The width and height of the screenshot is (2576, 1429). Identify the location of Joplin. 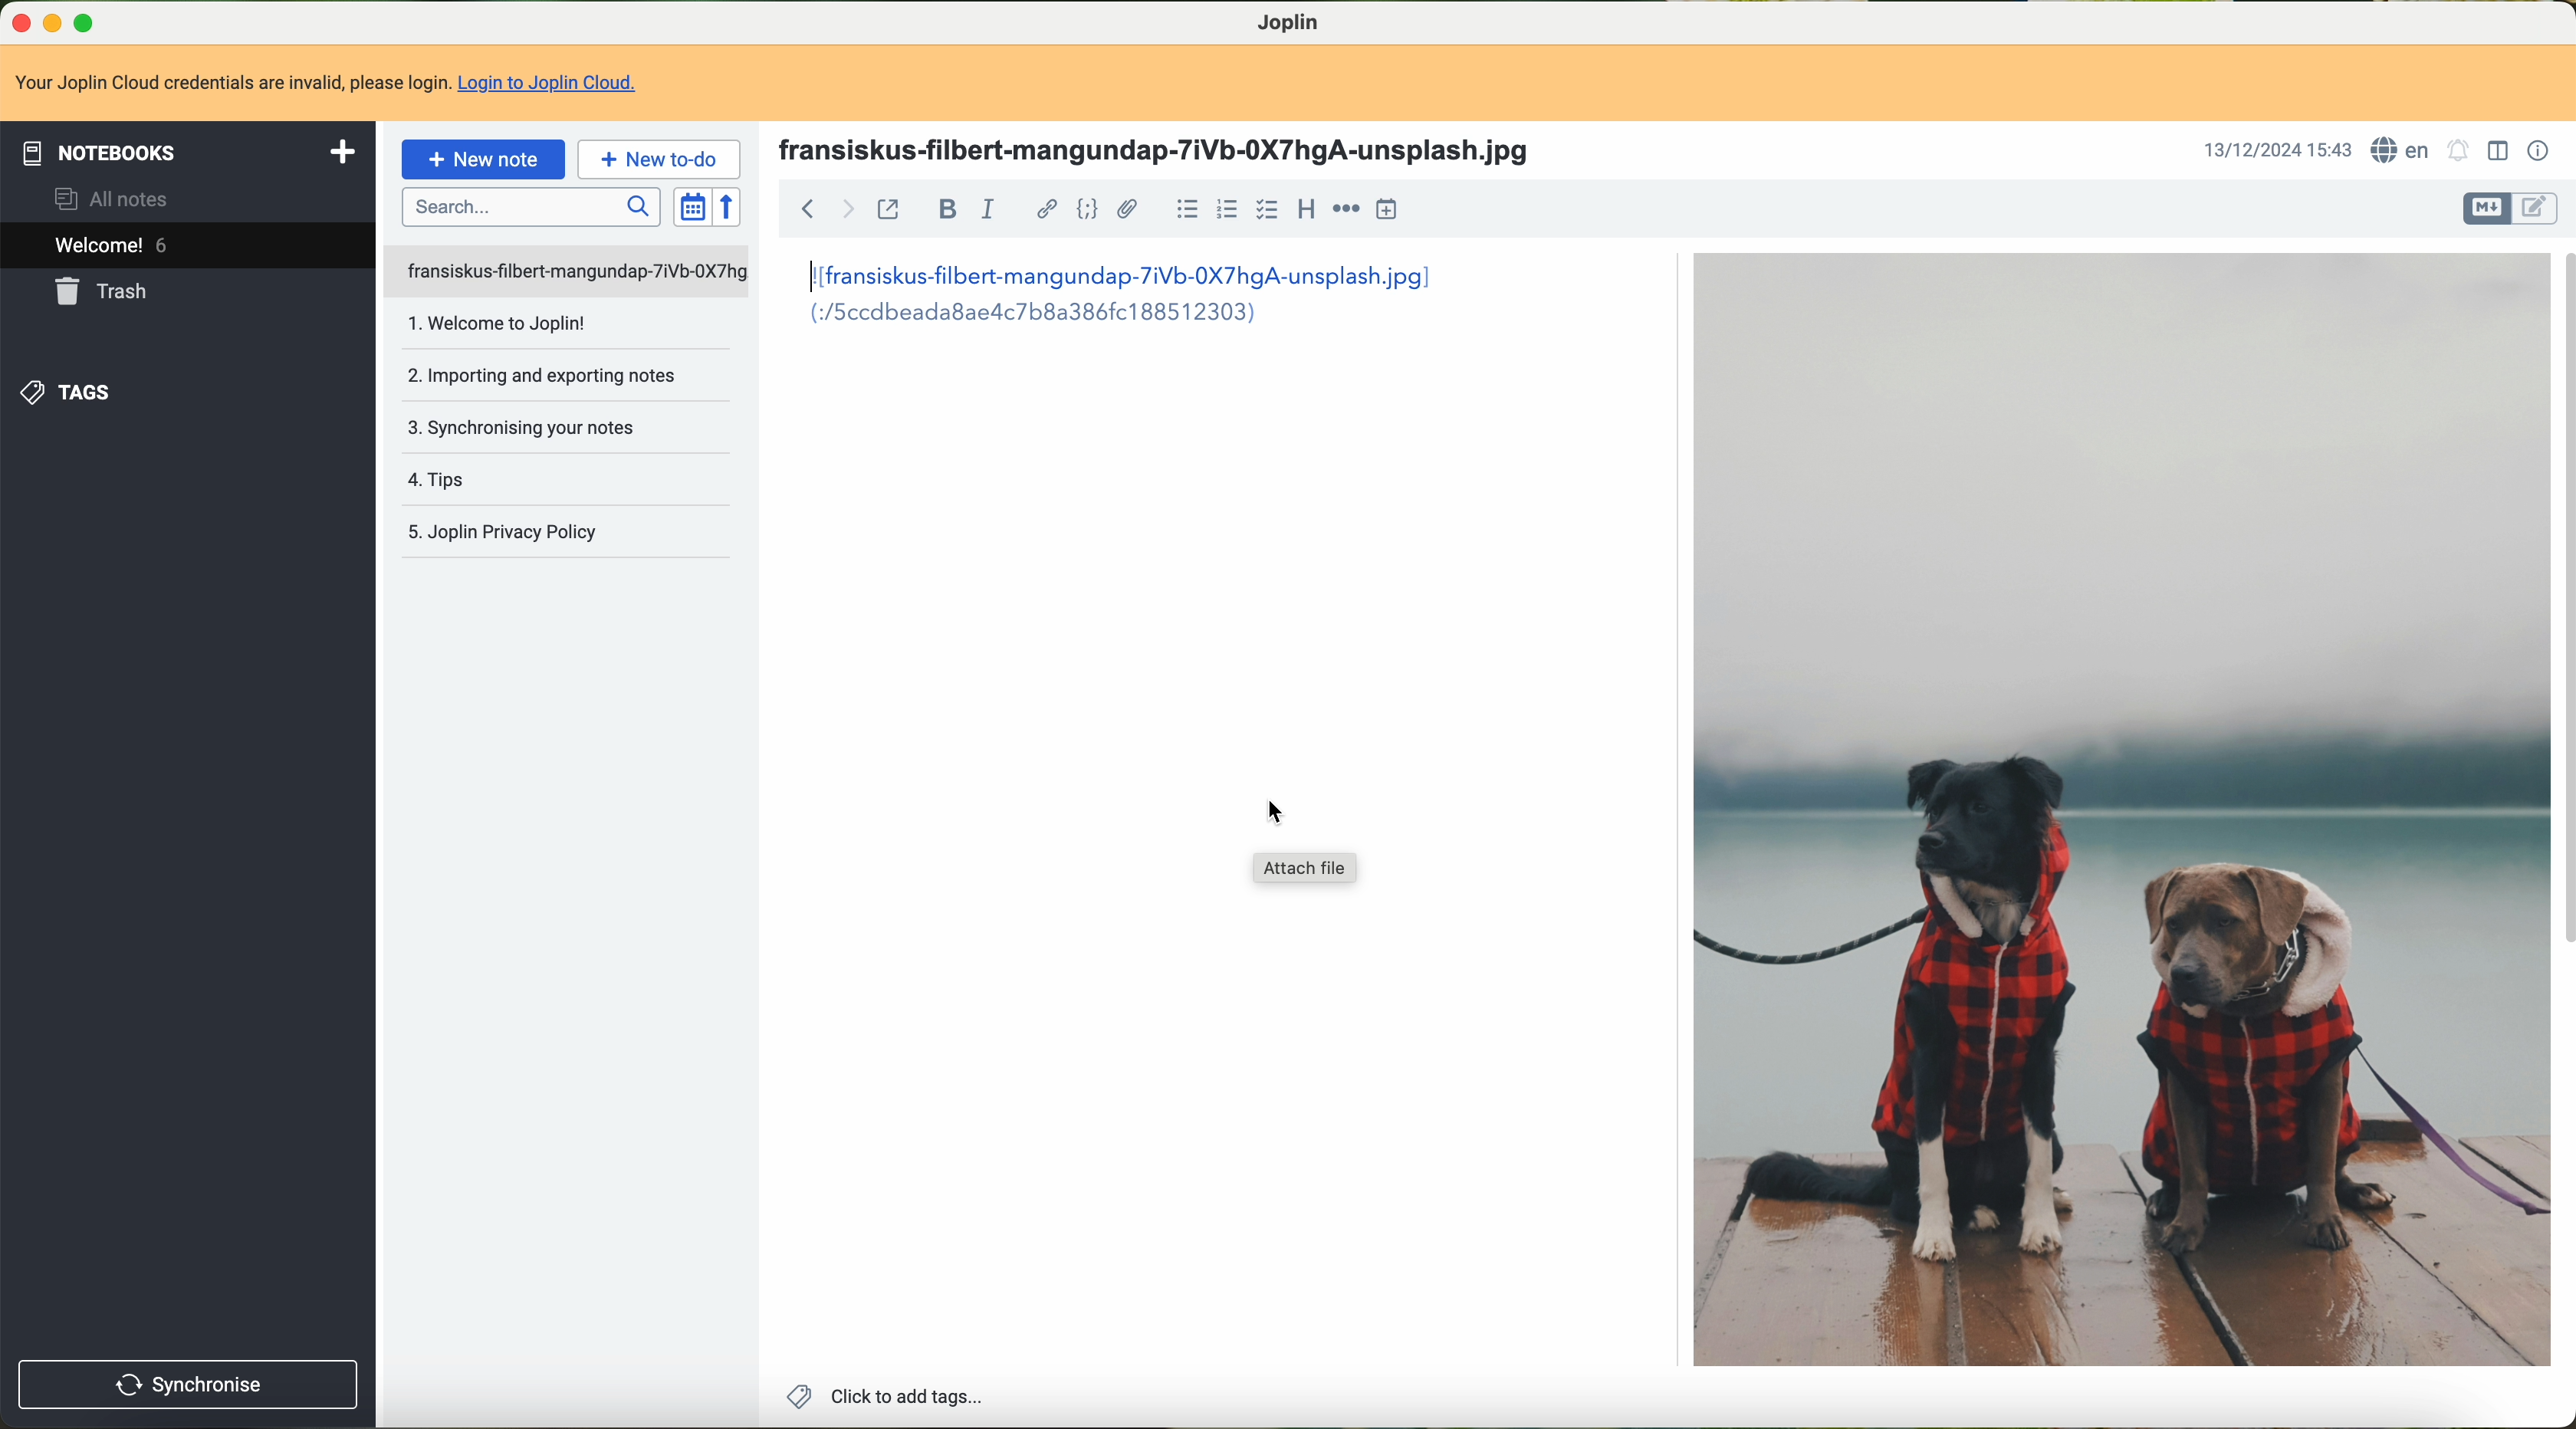
(1299, 24).